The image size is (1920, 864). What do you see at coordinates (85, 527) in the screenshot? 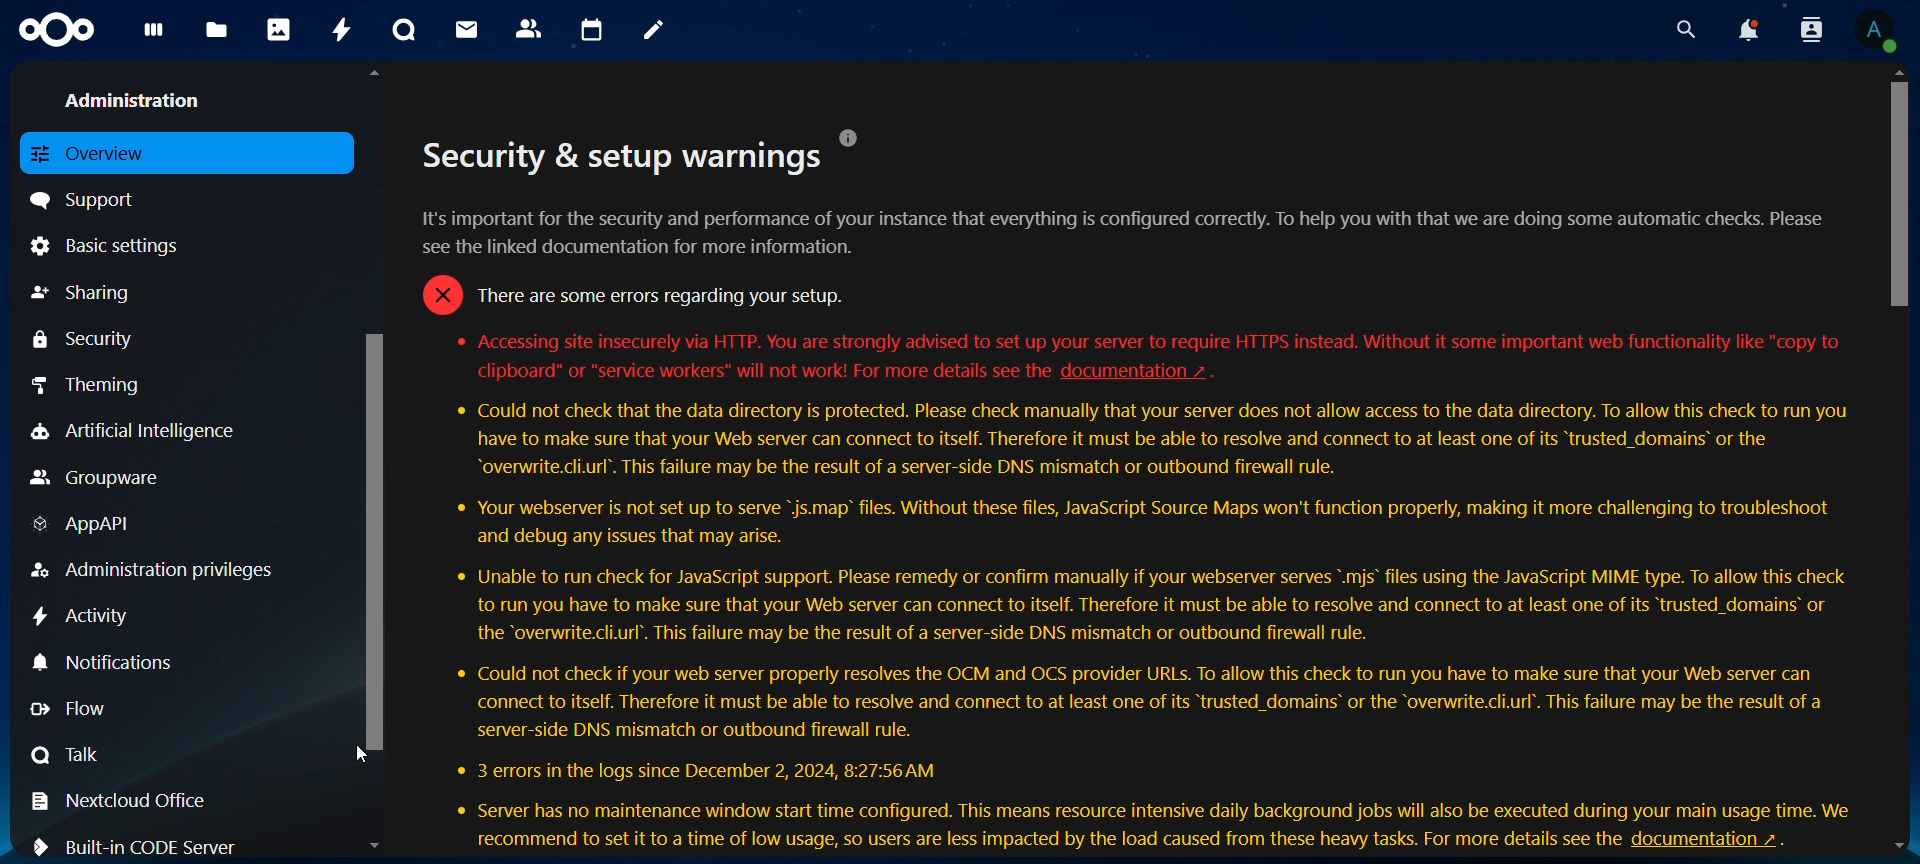
I see `APPAPI` at bounding box center [85, 527].